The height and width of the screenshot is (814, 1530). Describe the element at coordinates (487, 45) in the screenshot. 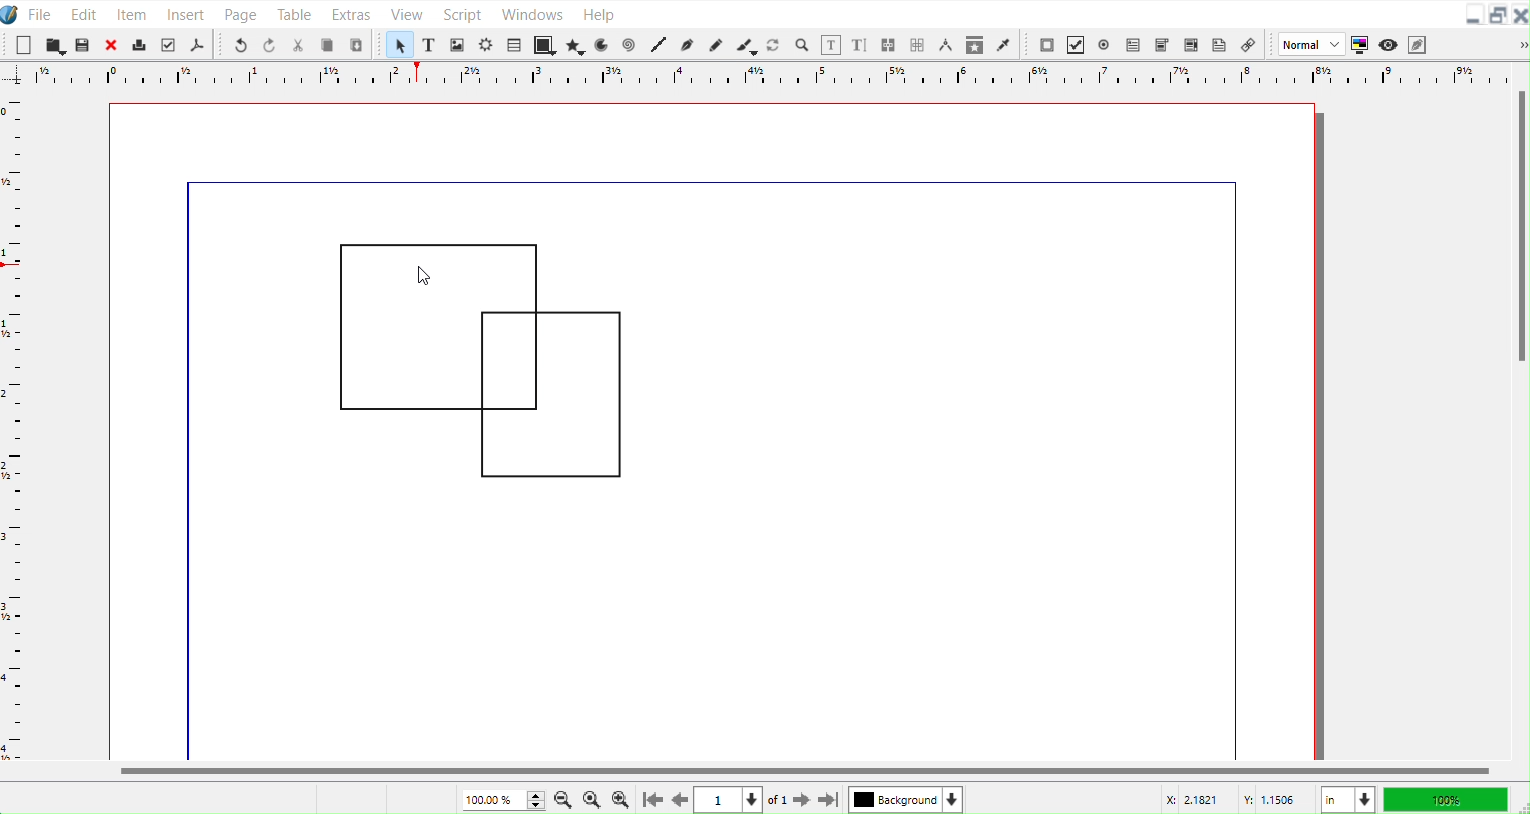

I see `Render frame` at that location.